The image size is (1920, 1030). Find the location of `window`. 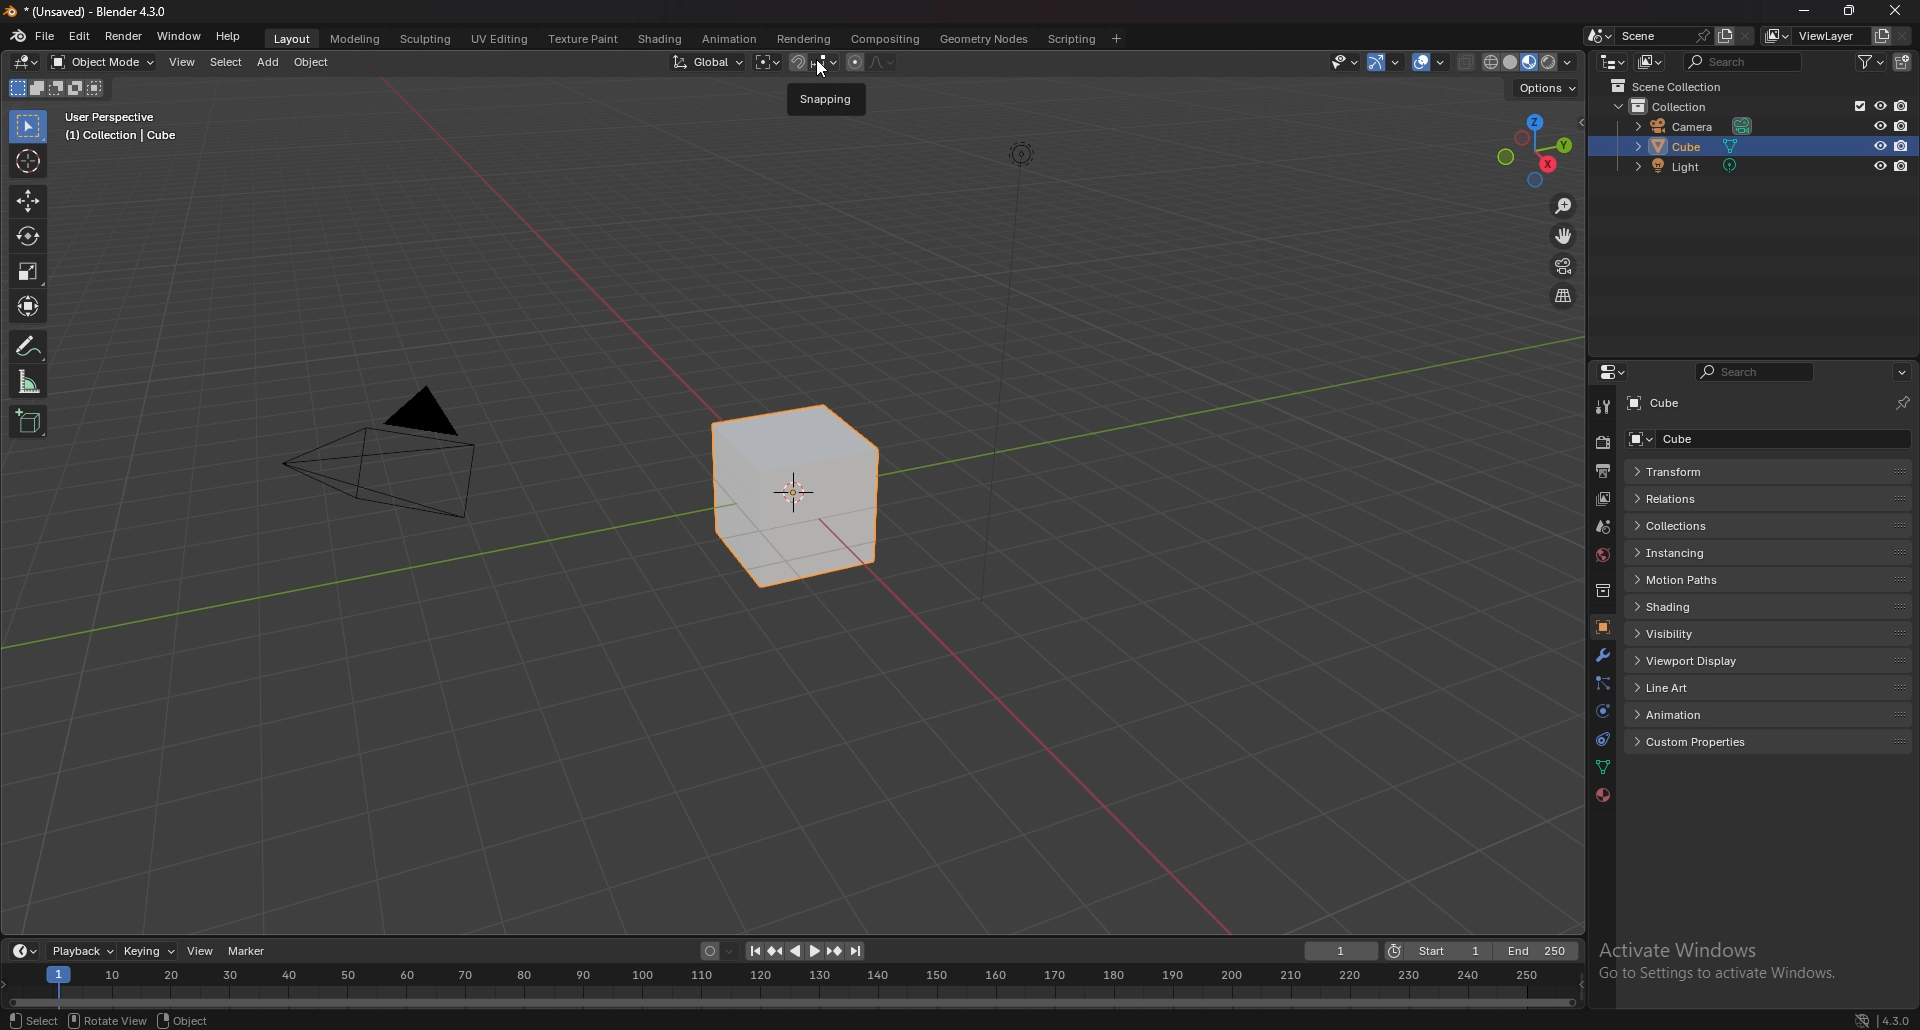

window is located at coordinates (178, 36).